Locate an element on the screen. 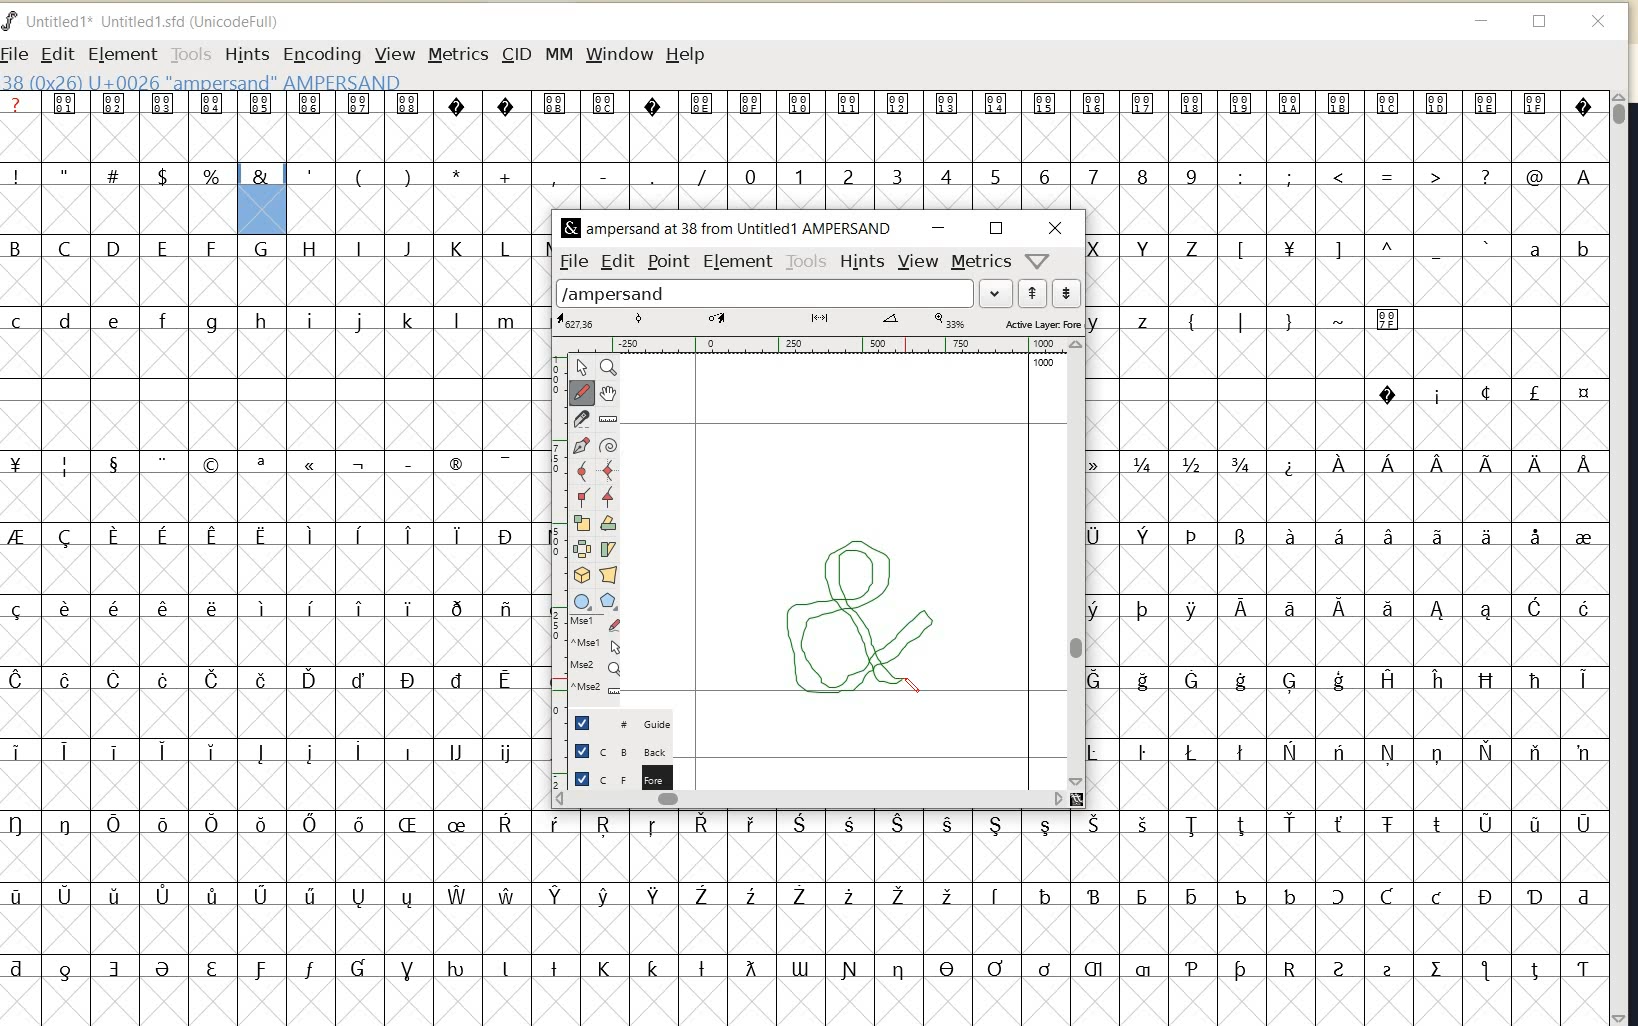  show previous word list is located at coordinates (1034, 293).